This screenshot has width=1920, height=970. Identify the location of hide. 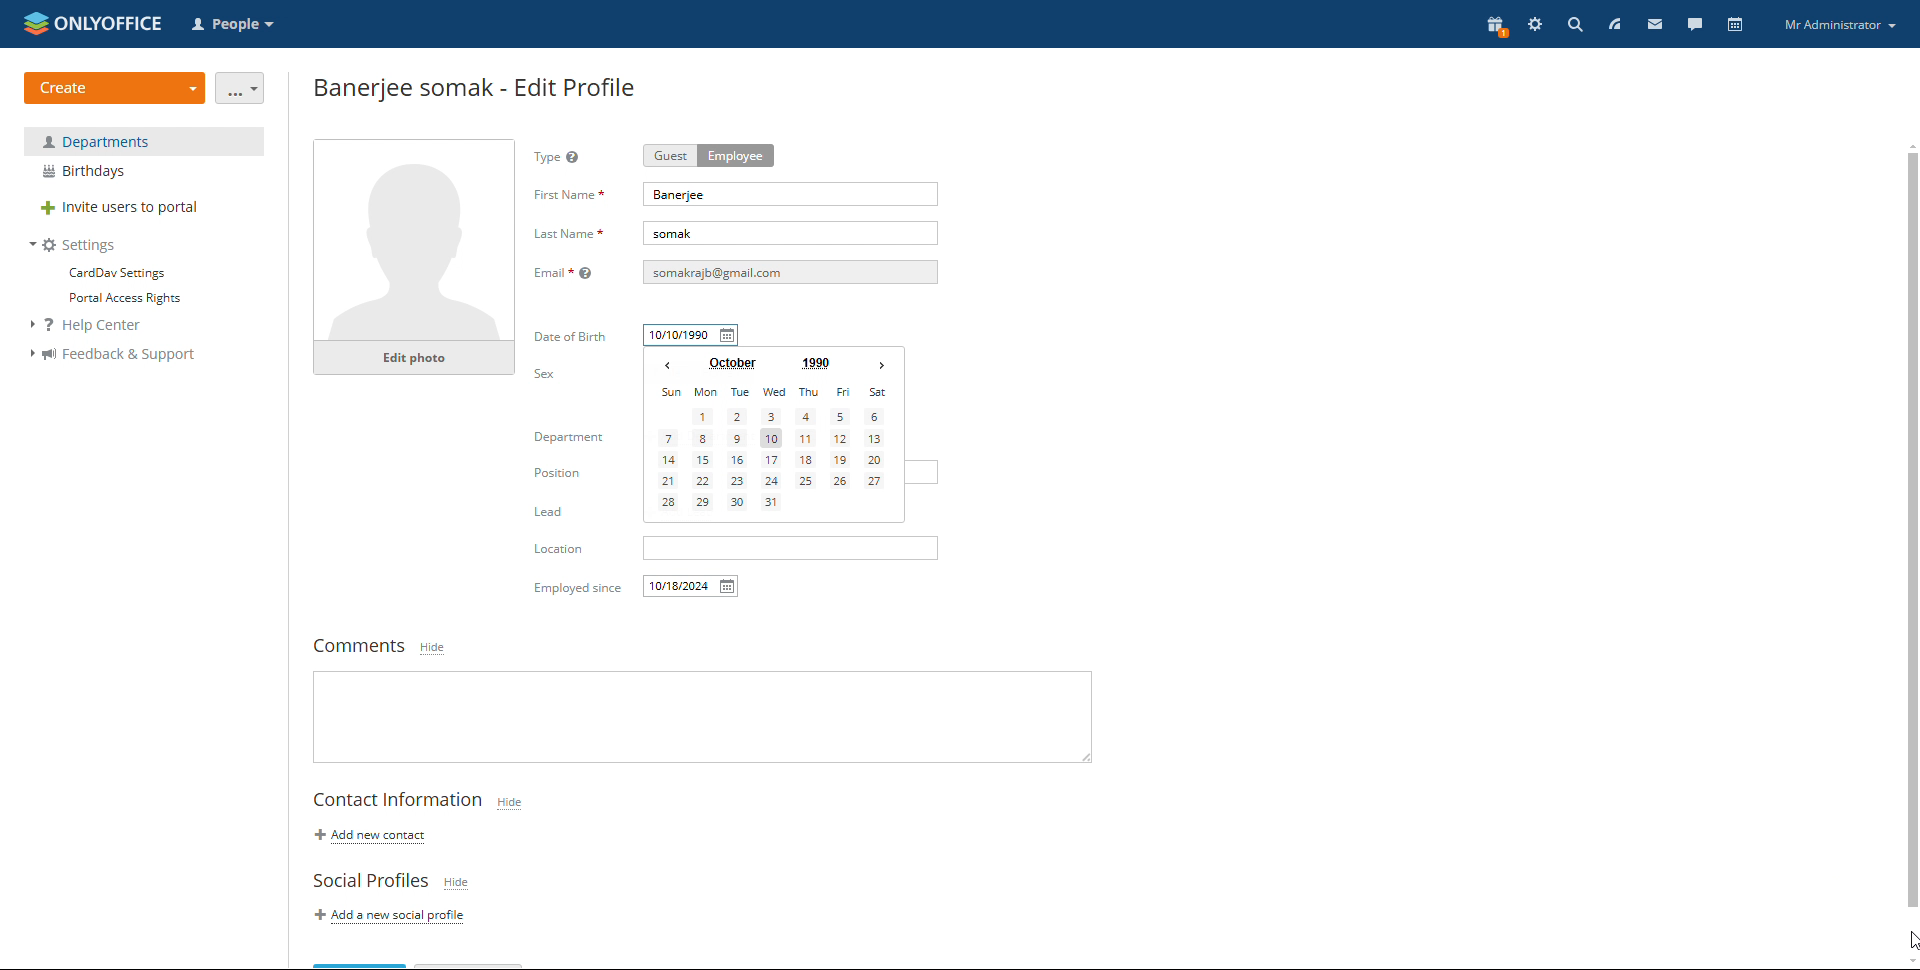
(431, 649).